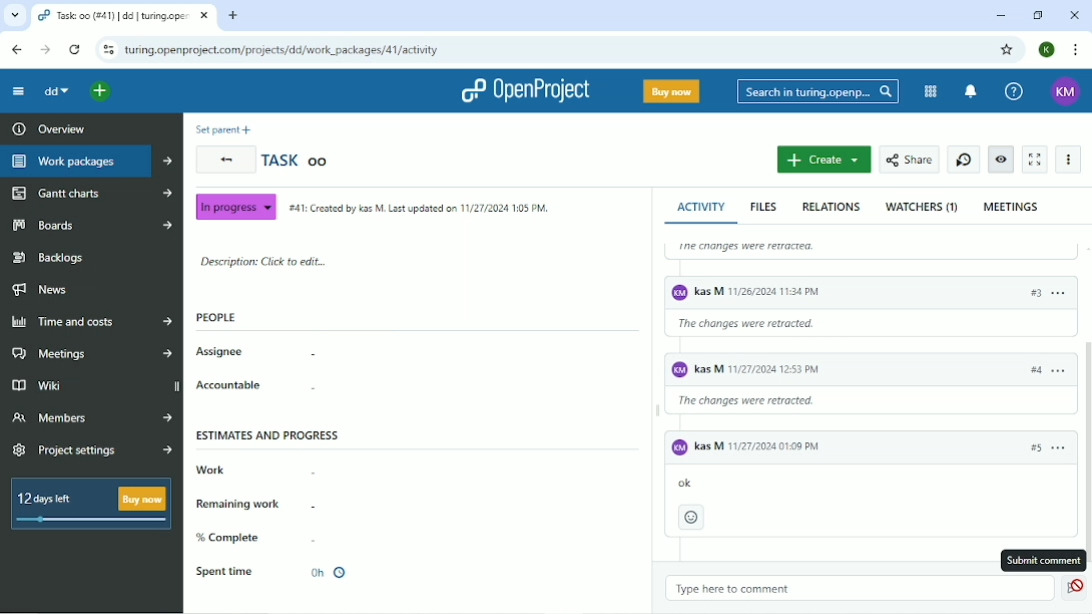 The height and width of the screenshot is (614, 1092). Describe the element at coordinates (107, 51) in the screenshot. I see `View site information` at that location.